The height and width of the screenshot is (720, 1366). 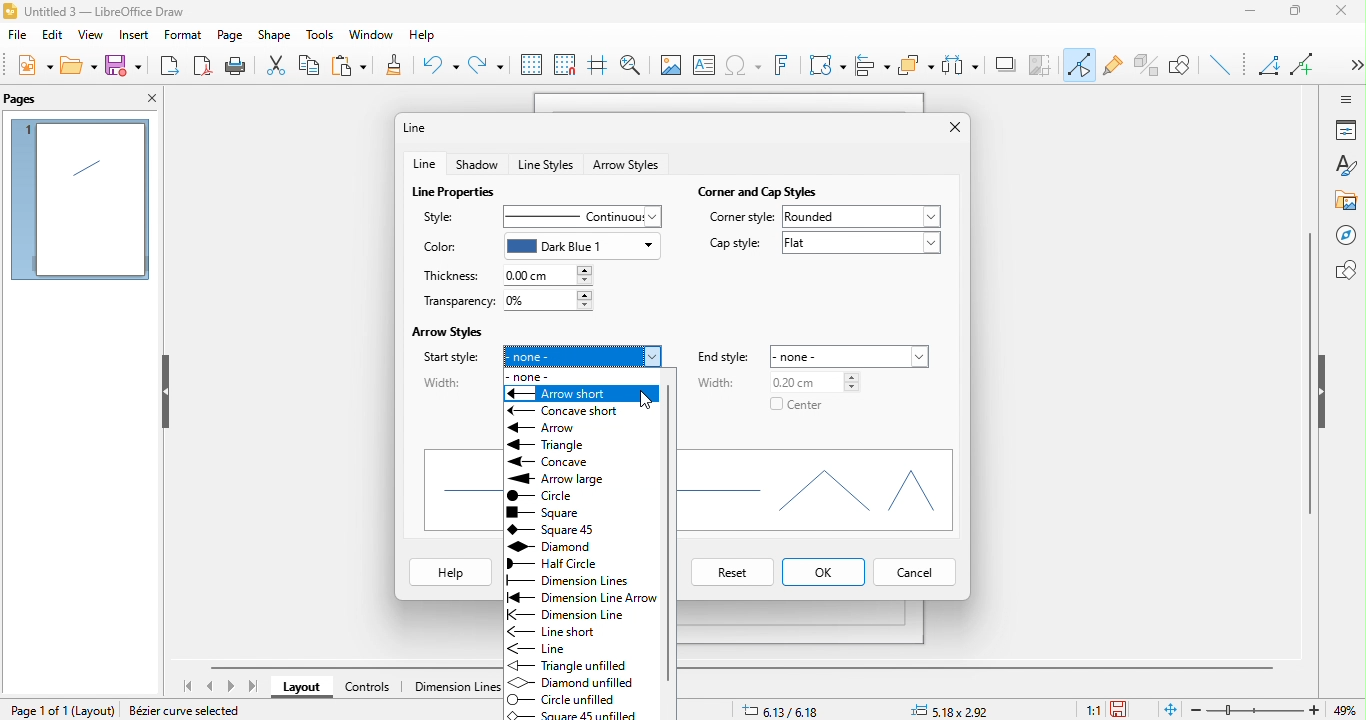 What do you see at coordinates (454, 302) in the screenshot?
I see `transparency` at bounding box center [454, 302].